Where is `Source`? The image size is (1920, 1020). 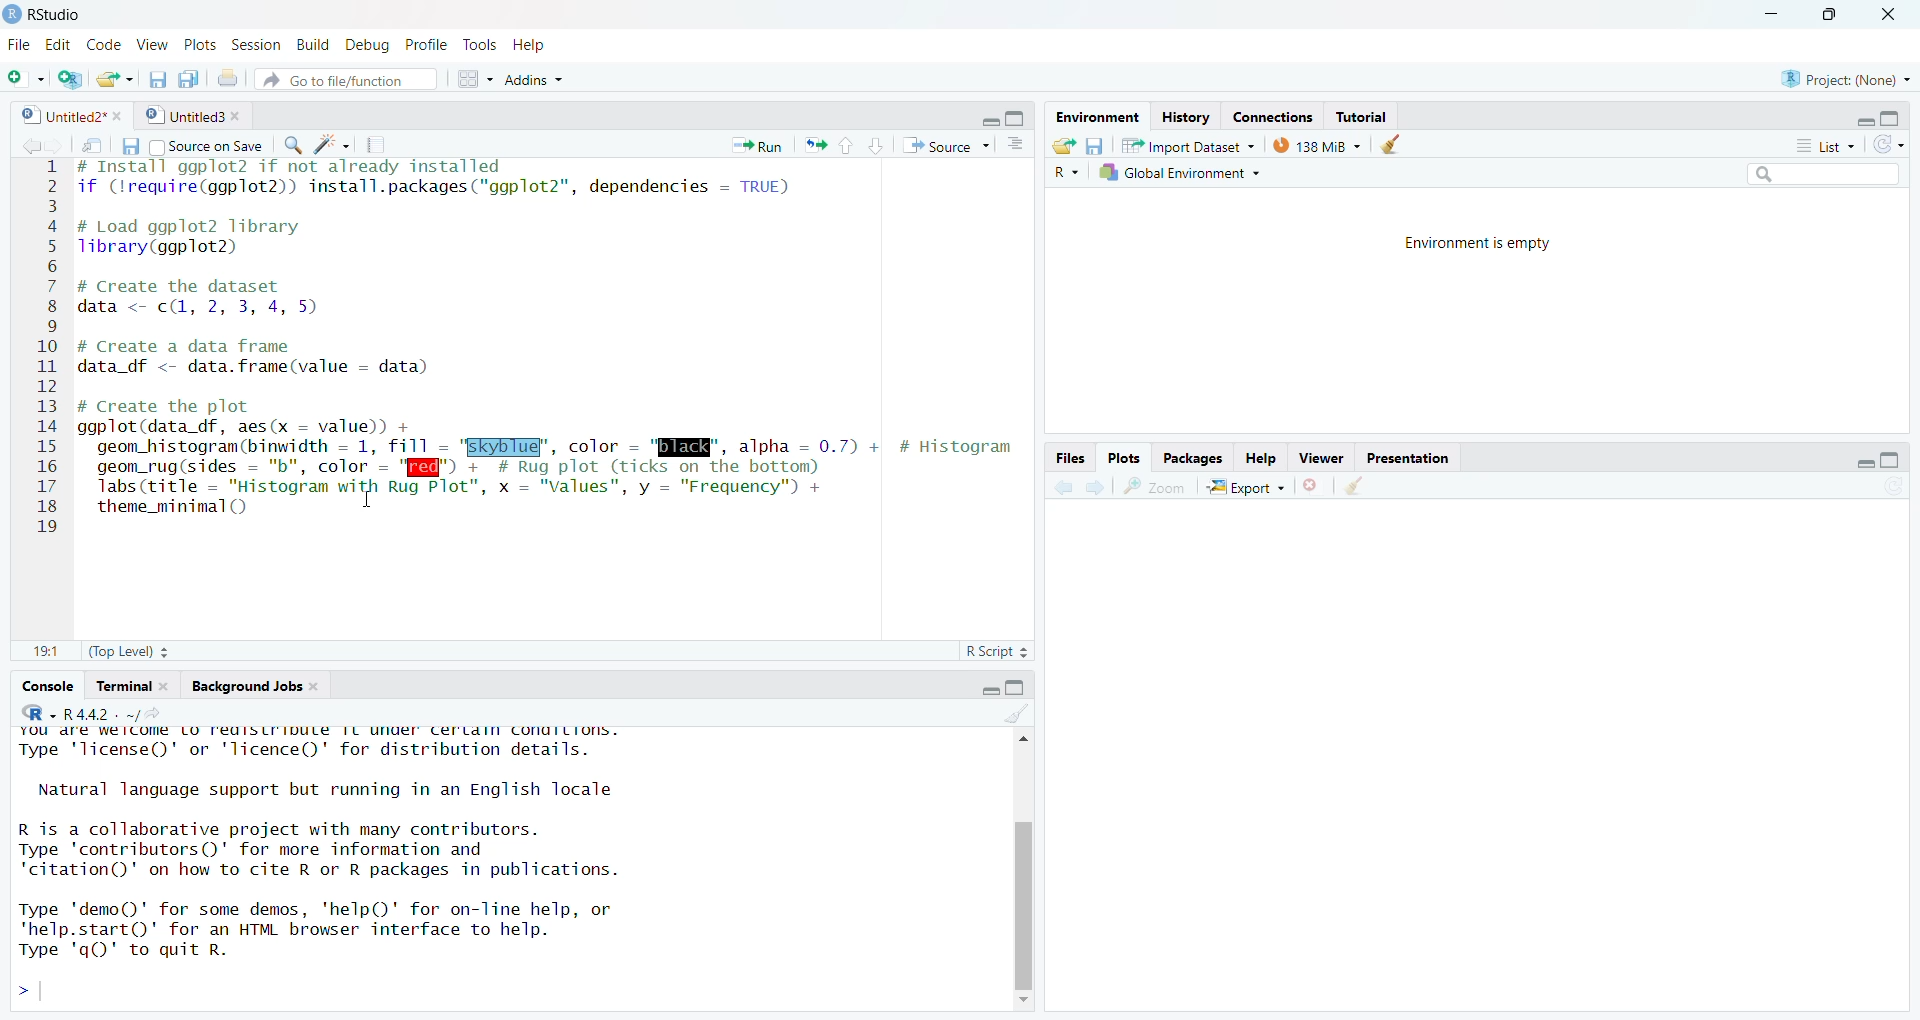 Source is located at coordinates (943, 147).